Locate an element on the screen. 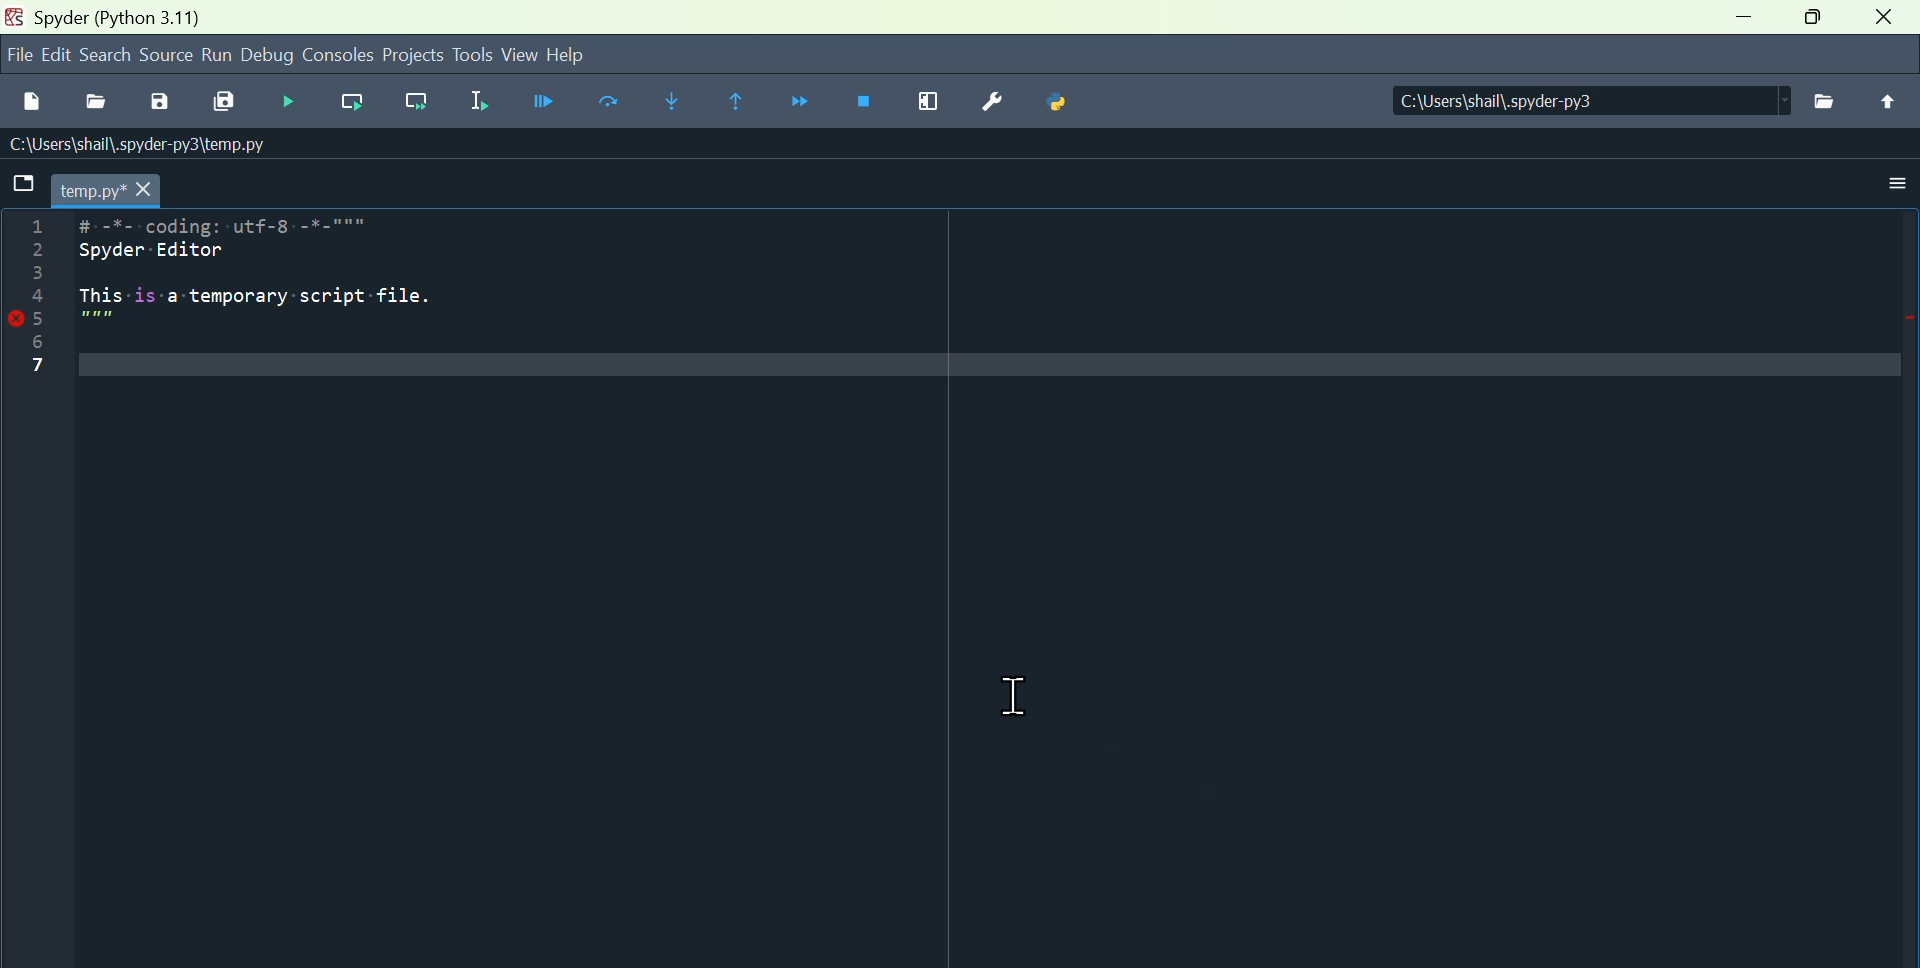 The image size is (1920, 968). help is located at coordinates (581, 57).